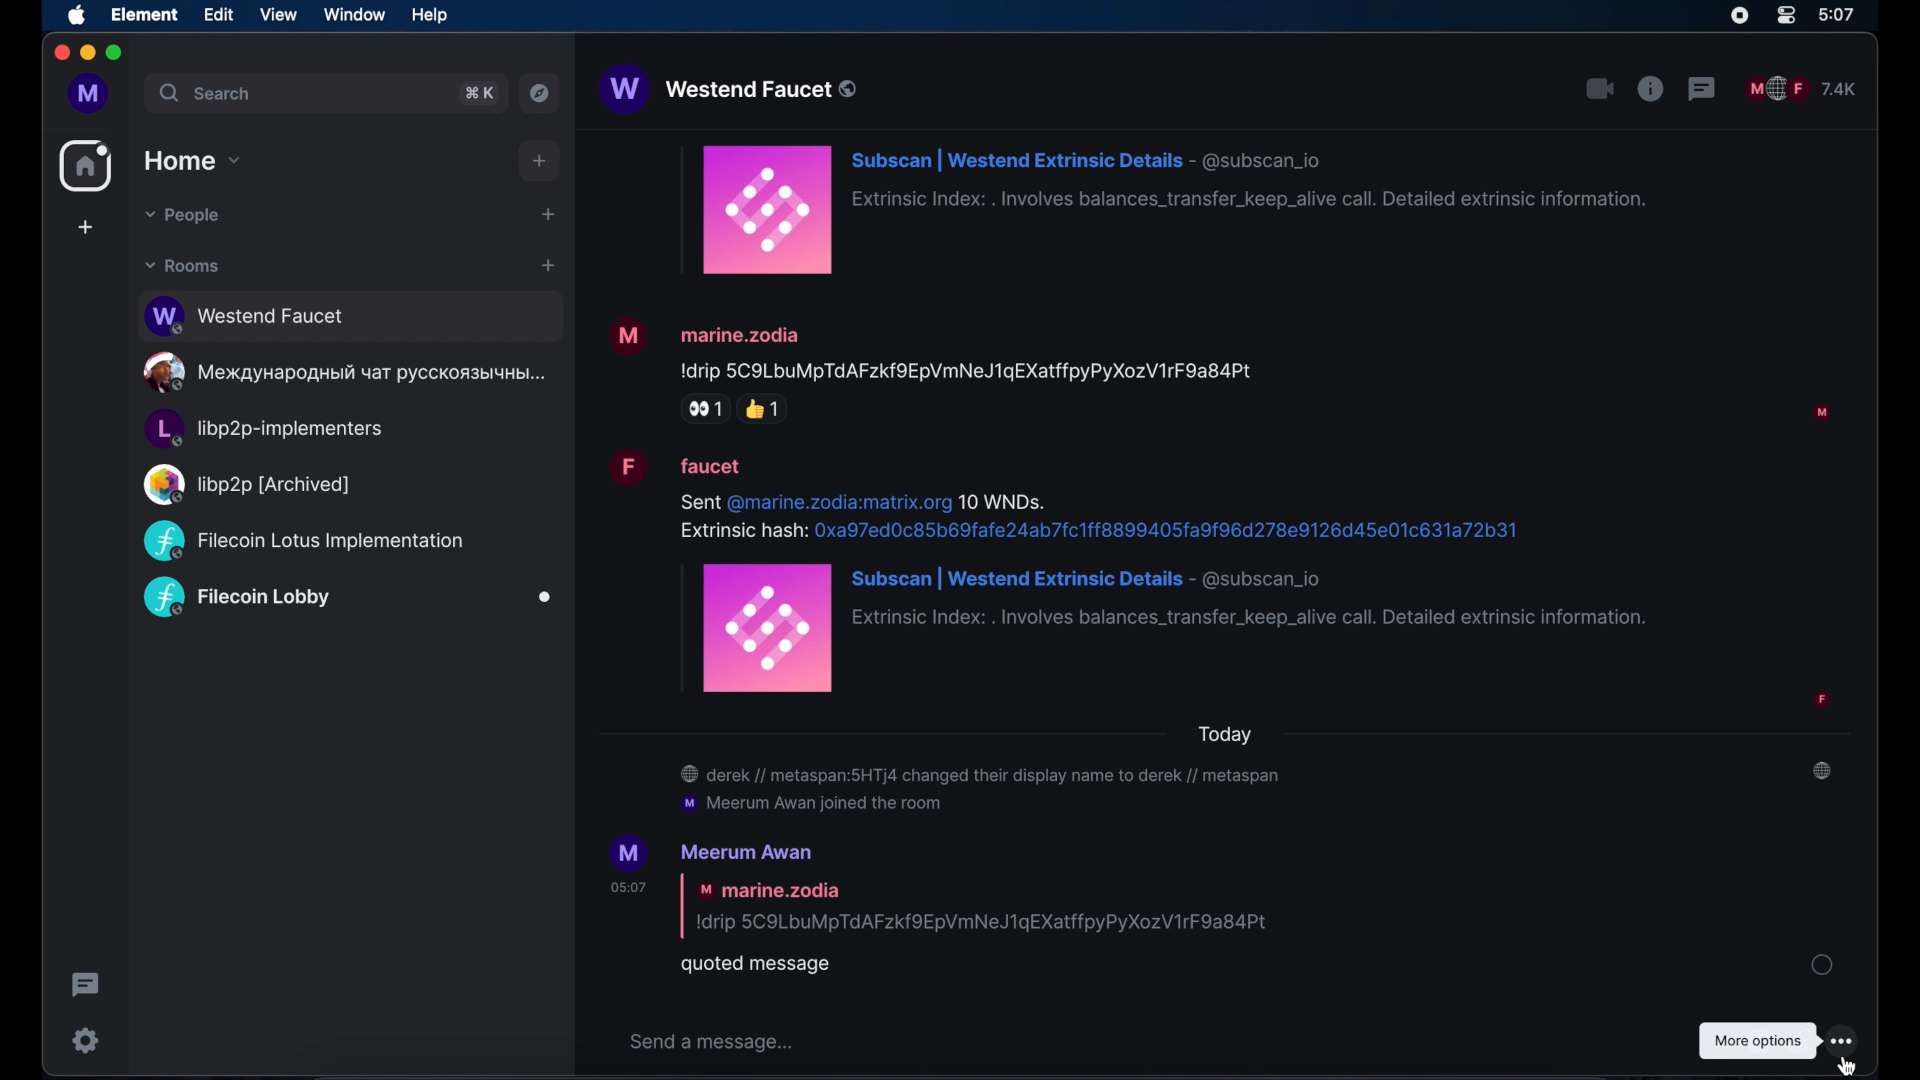 This screenshot has width=1920, height=1080. Describe the element at coordinates (548, 266) in the screenshot. I see `add room` at that location.